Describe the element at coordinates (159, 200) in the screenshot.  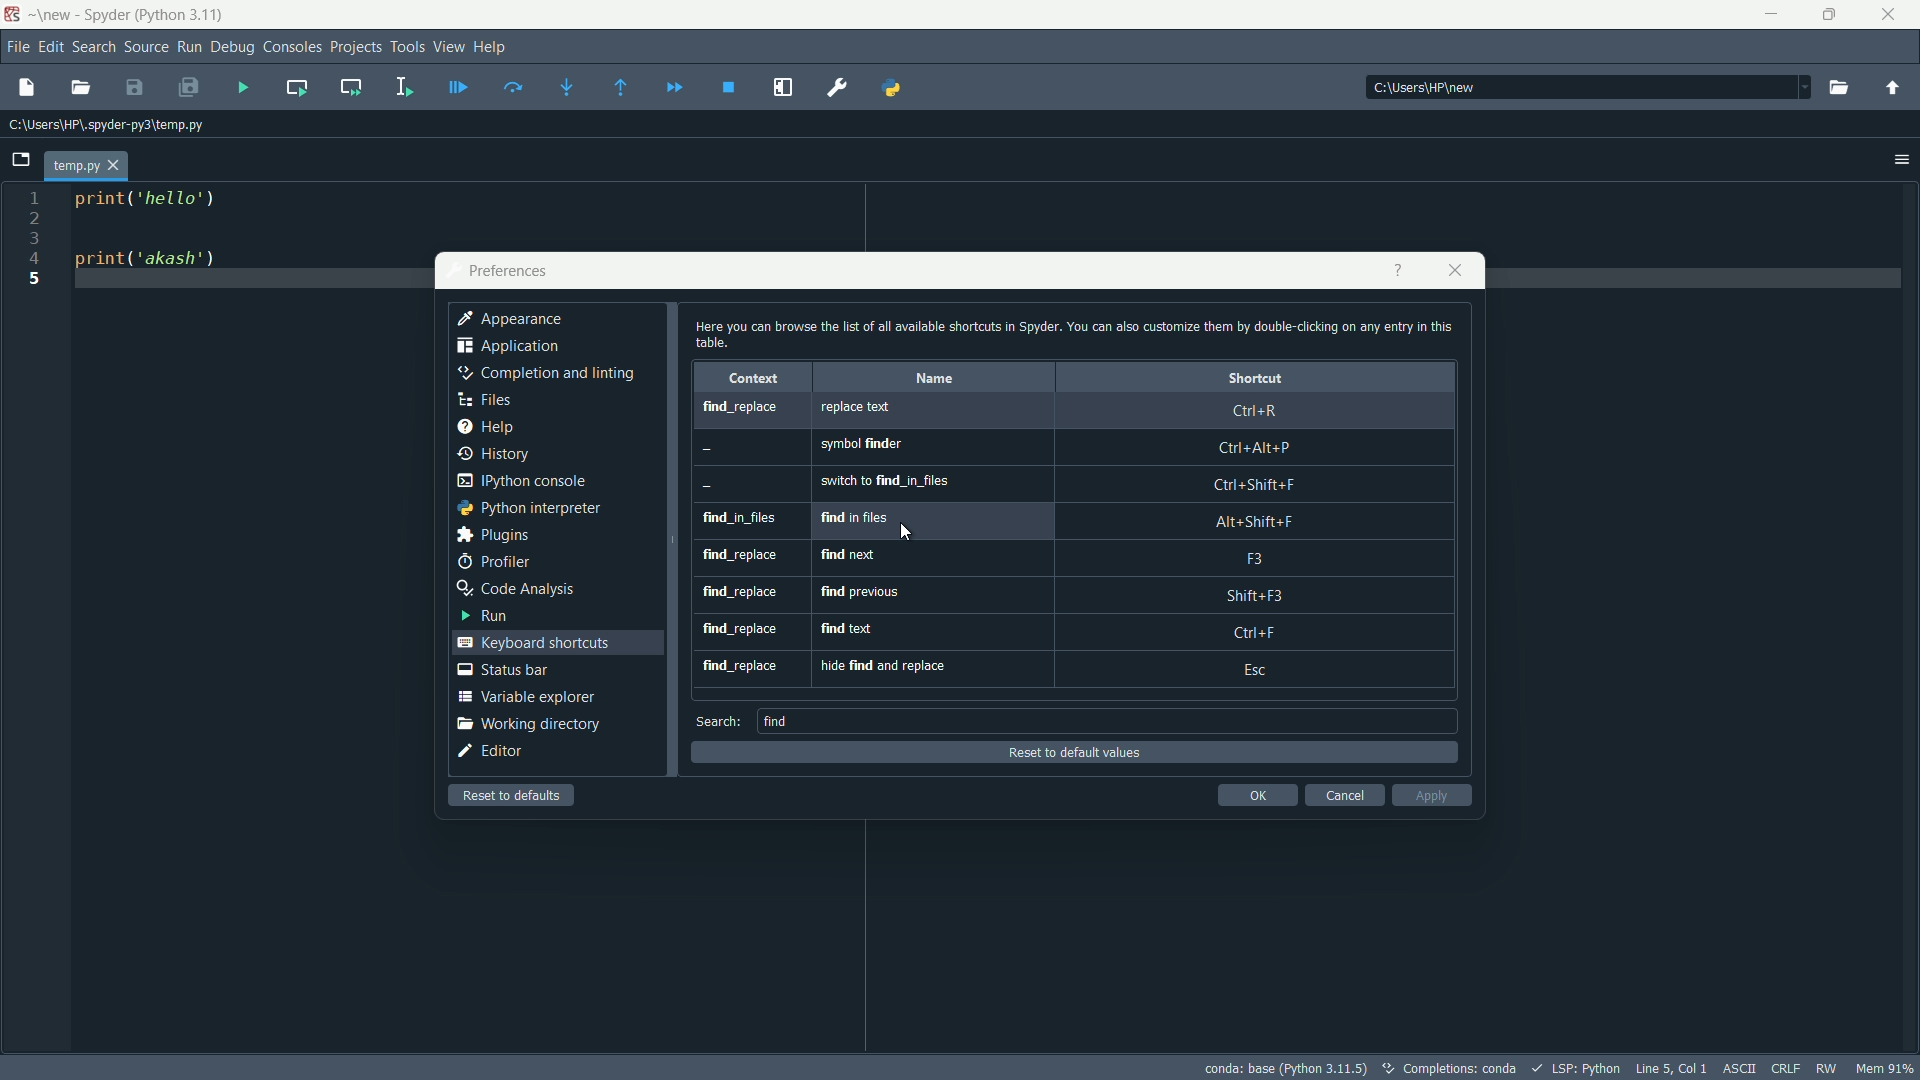
I see `print ('hello') ` at that location.